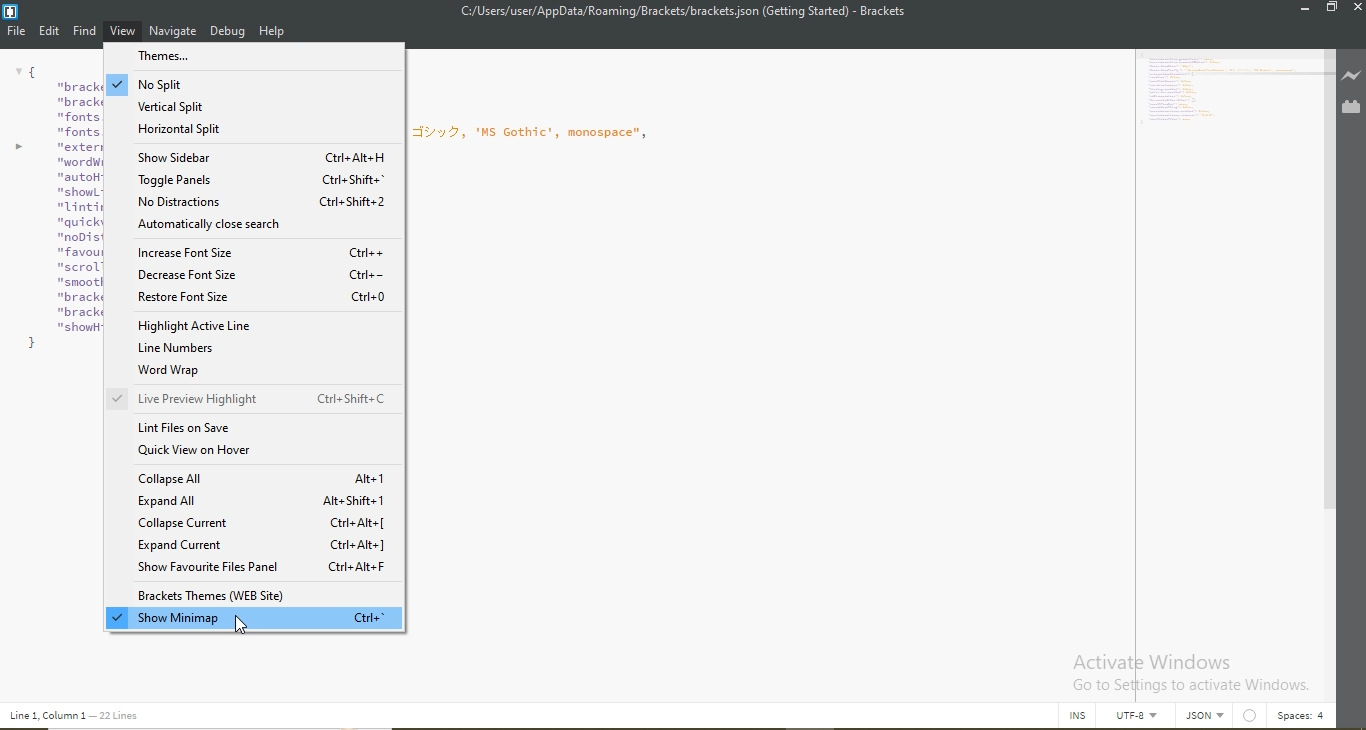  Describe the element at coordinates (265, 500) in the screenshot. I see `expand all` at that location.